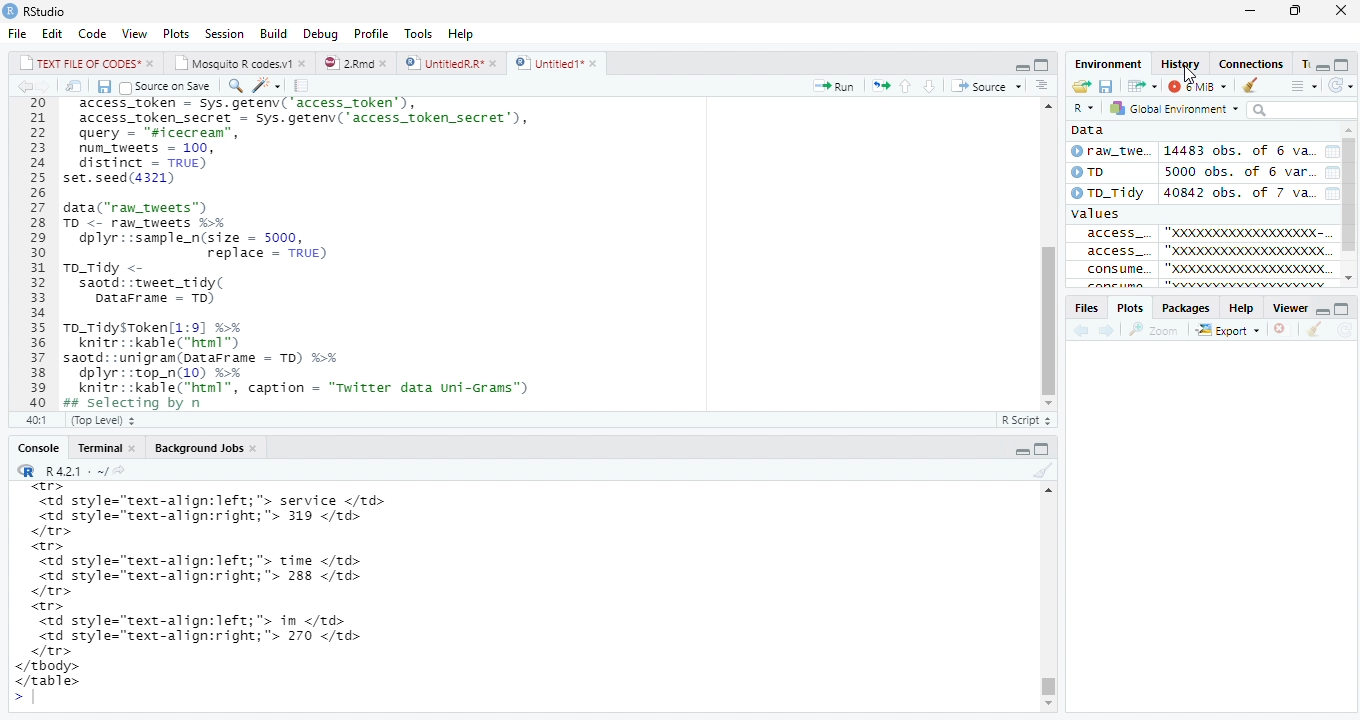  What do you see at coordinates (1178, 110) in the screenshot?
I see ` Global Environment ` at bounding box center [1178, 110].